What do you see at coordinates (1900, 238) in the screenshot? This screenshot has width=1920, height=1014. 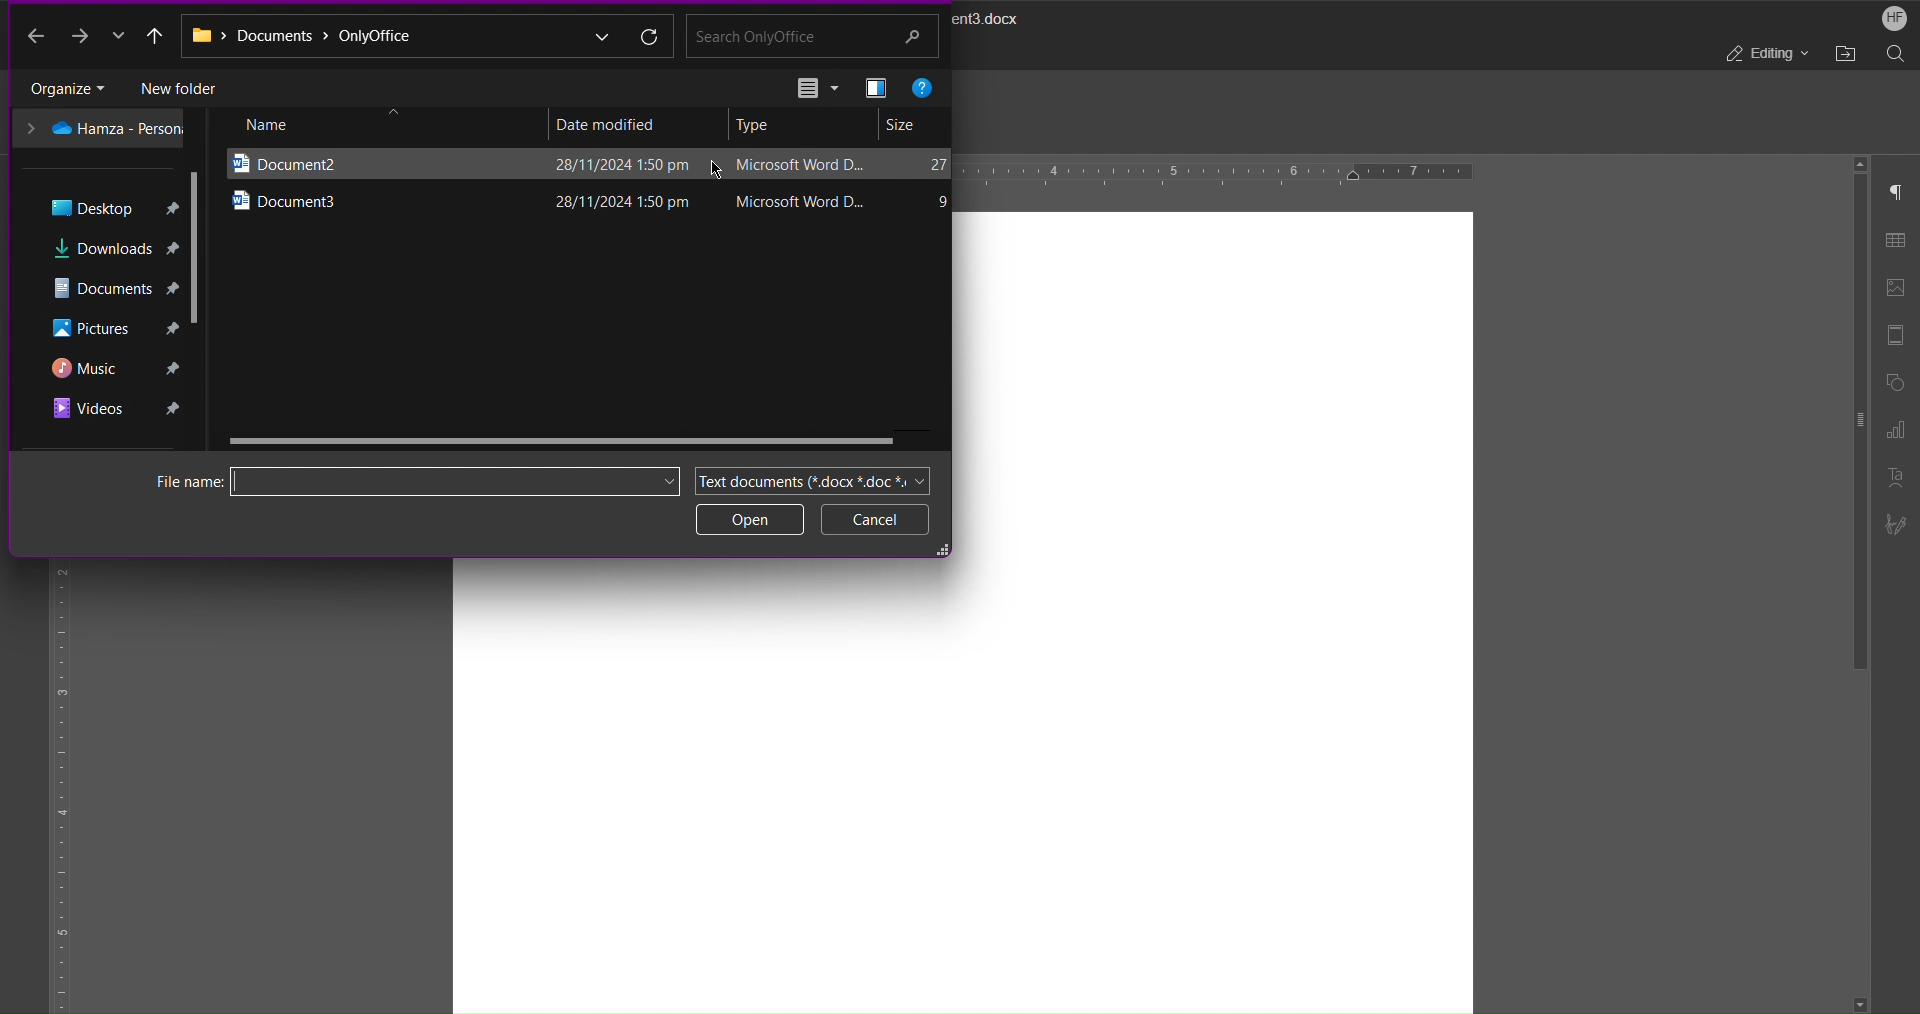 I see `Table Settings` at bounding box center [1900, 238].